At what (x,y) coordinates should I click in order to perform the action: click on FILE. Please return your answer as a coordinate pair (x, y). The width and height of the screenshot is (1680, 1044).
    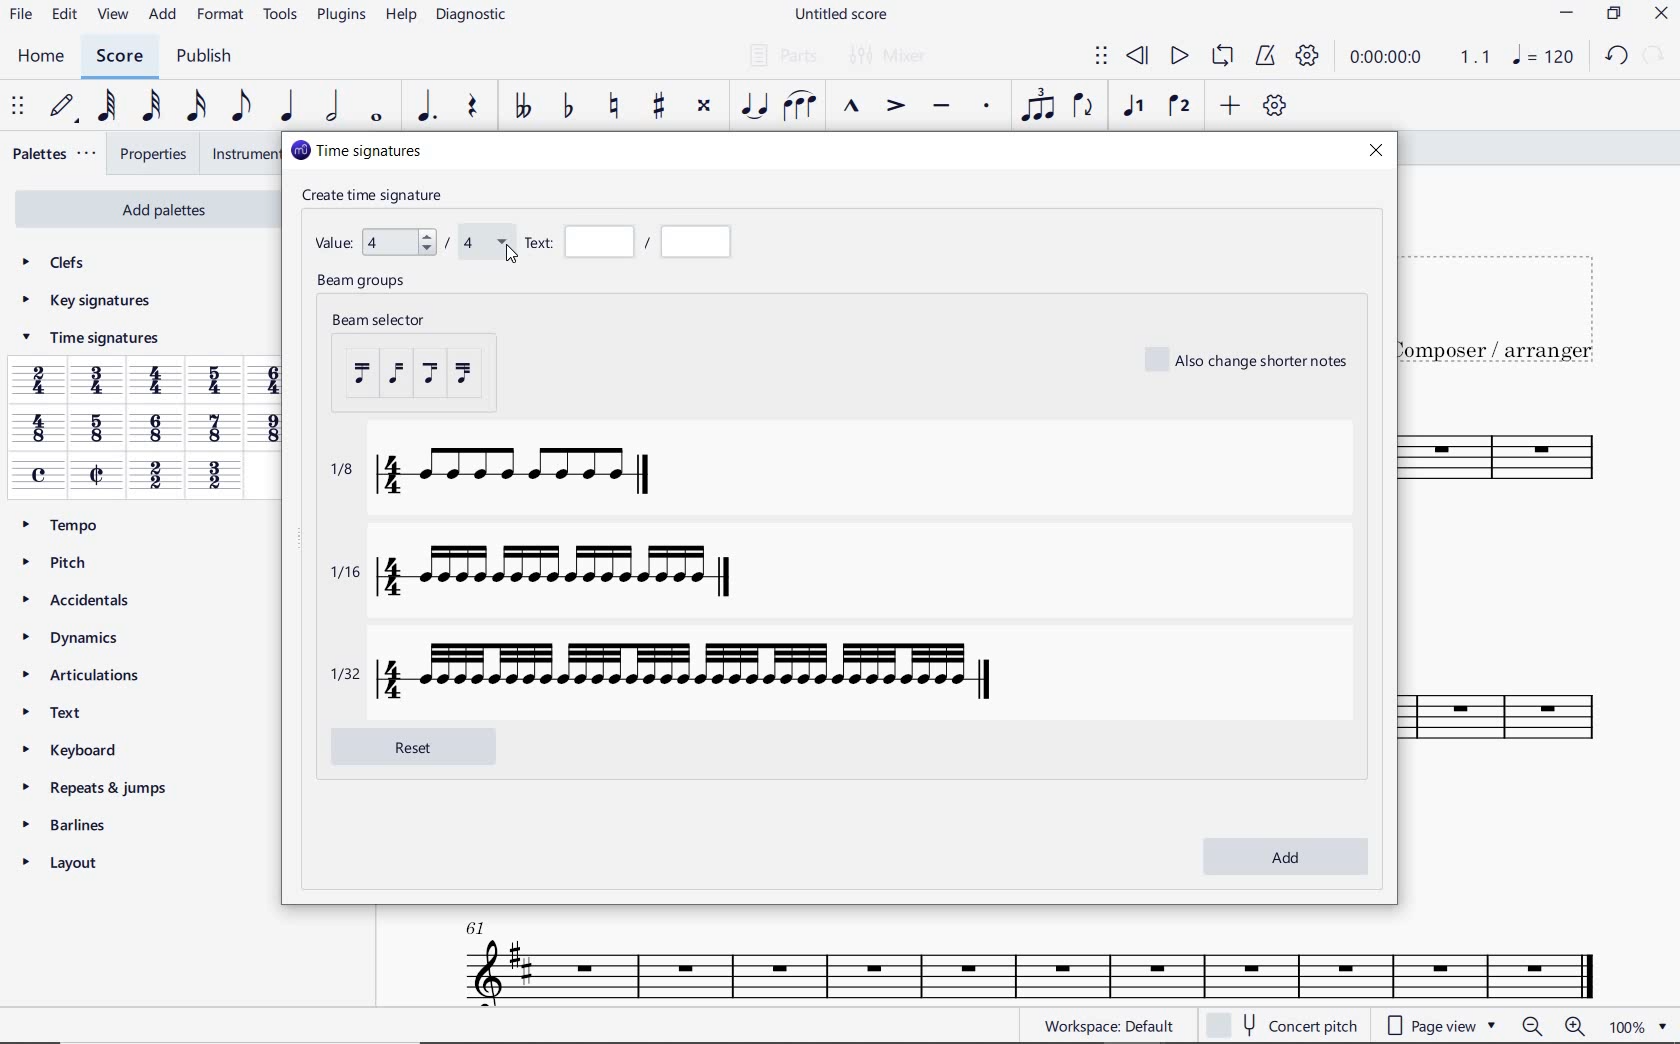
    Looking at the image, I should click on (21, 16).